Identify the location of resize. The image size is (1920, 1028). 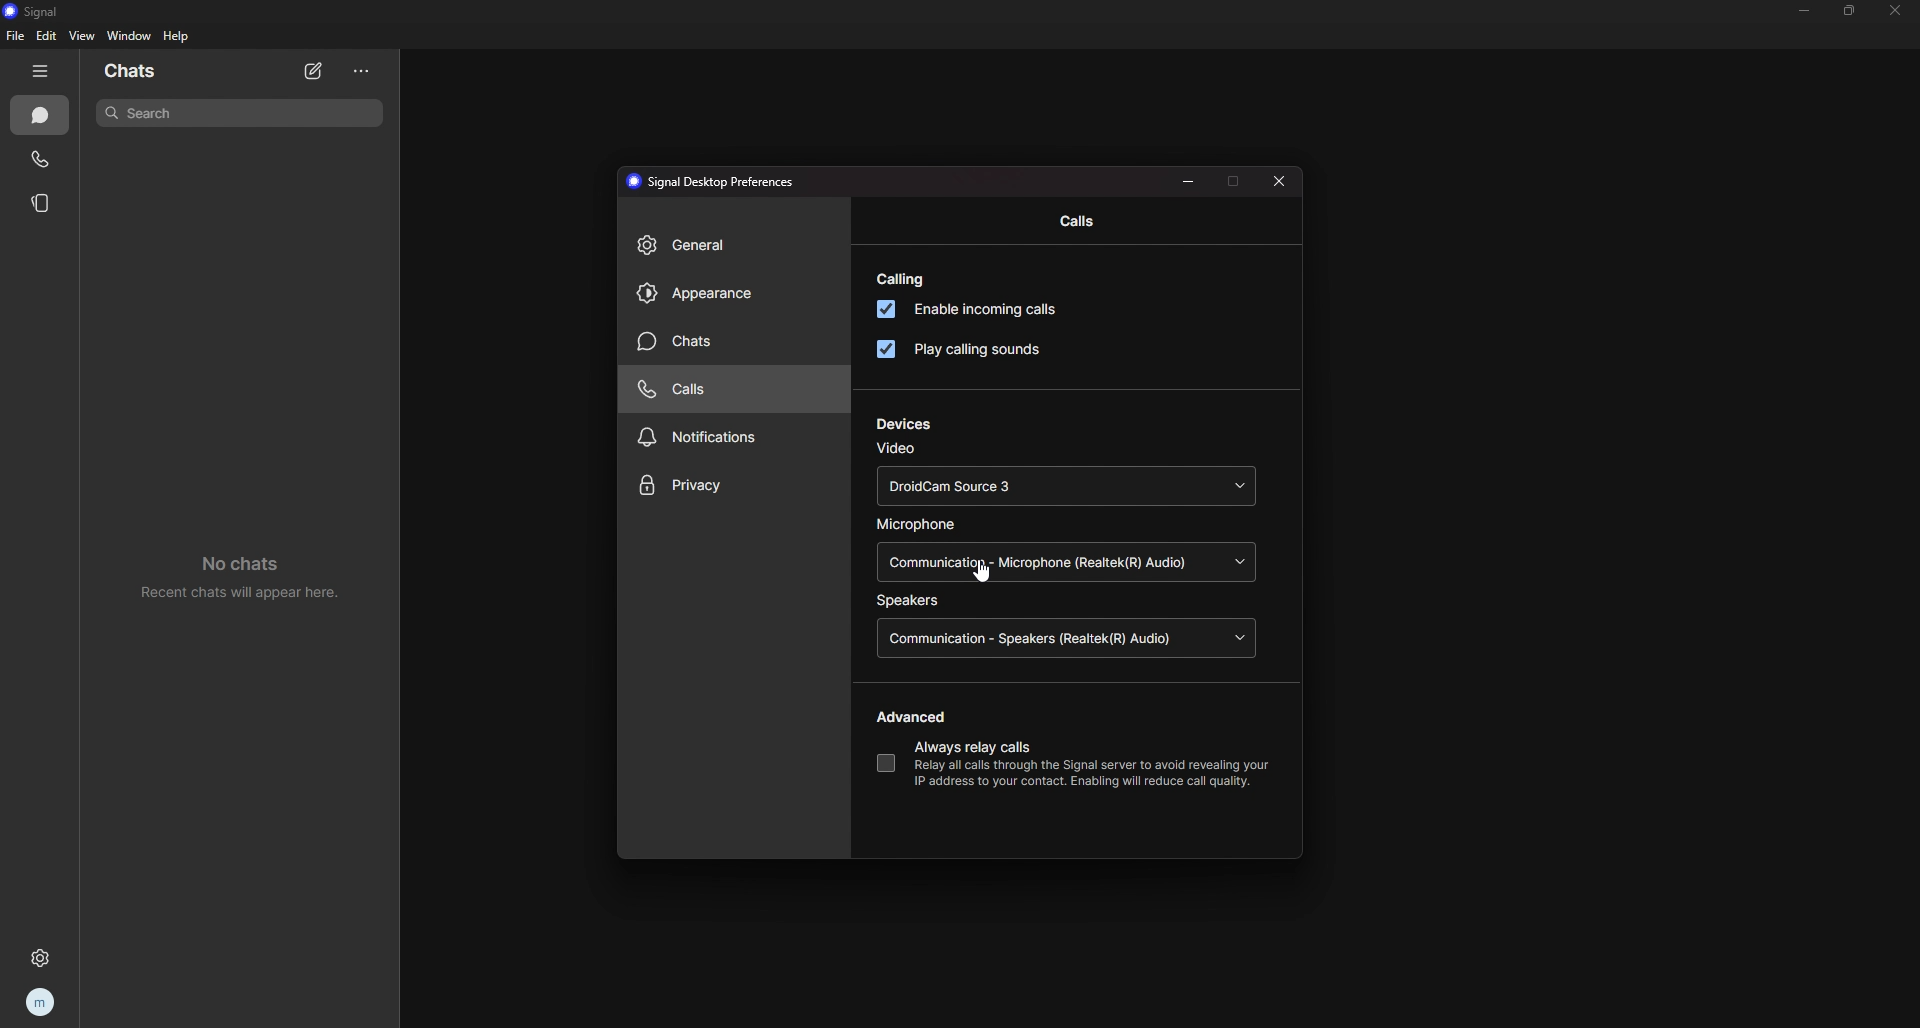
(1188, 182).